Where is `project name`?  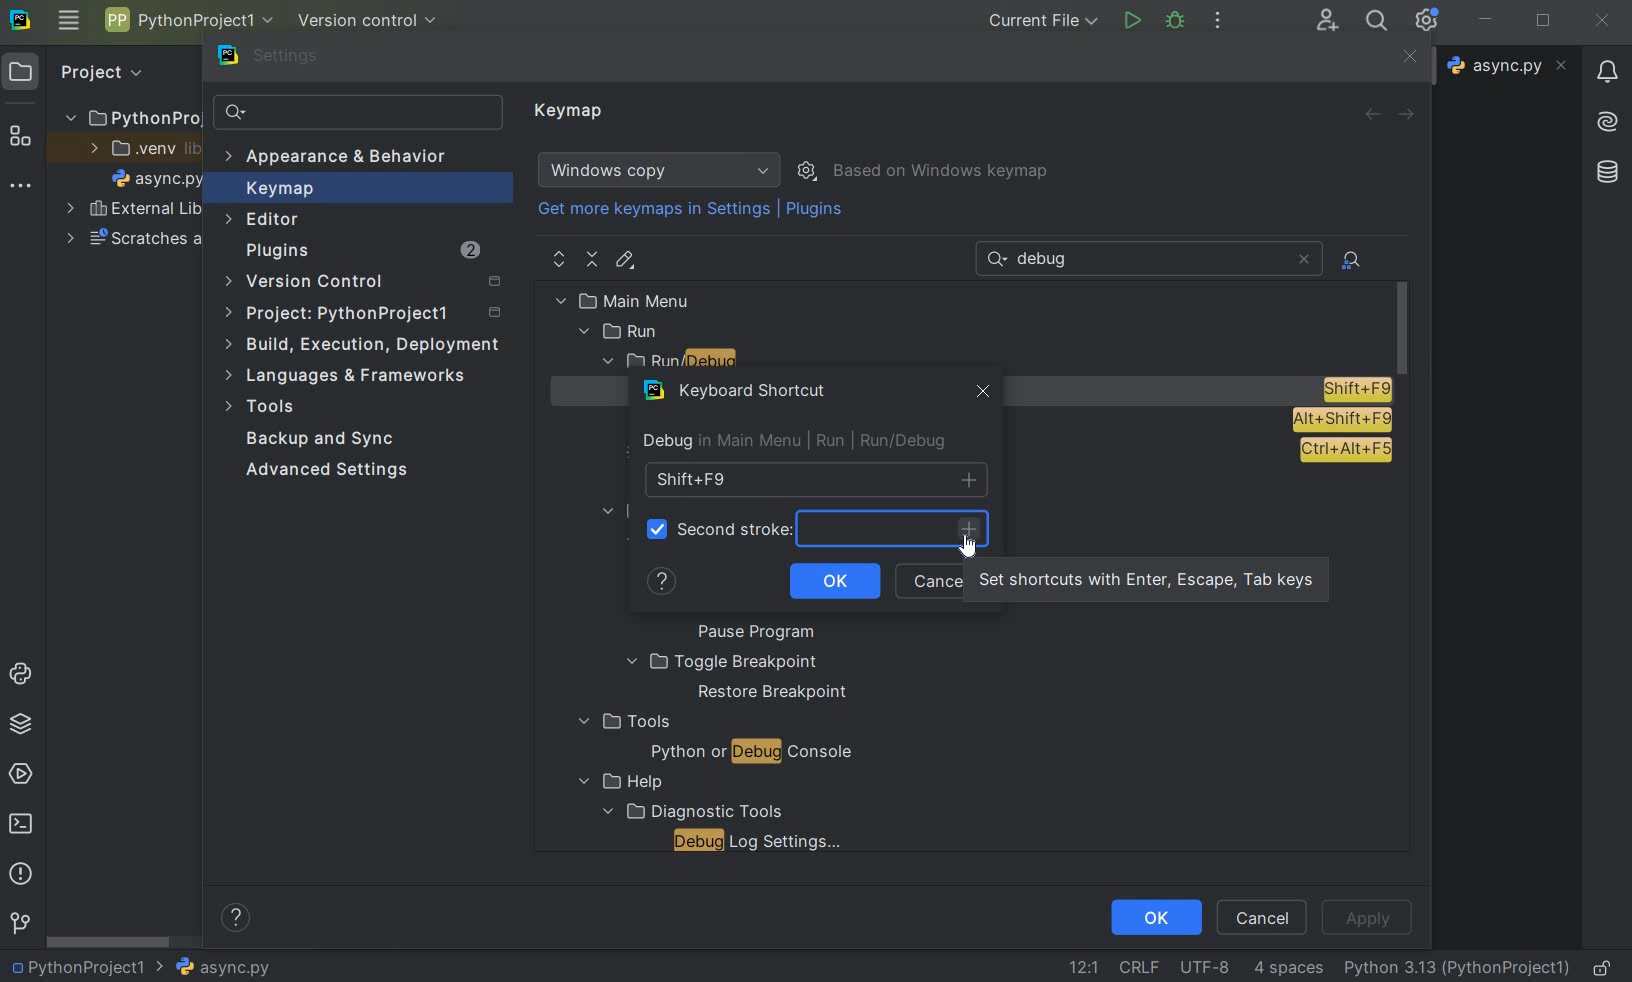 project name is located at coordinates (187, 20).